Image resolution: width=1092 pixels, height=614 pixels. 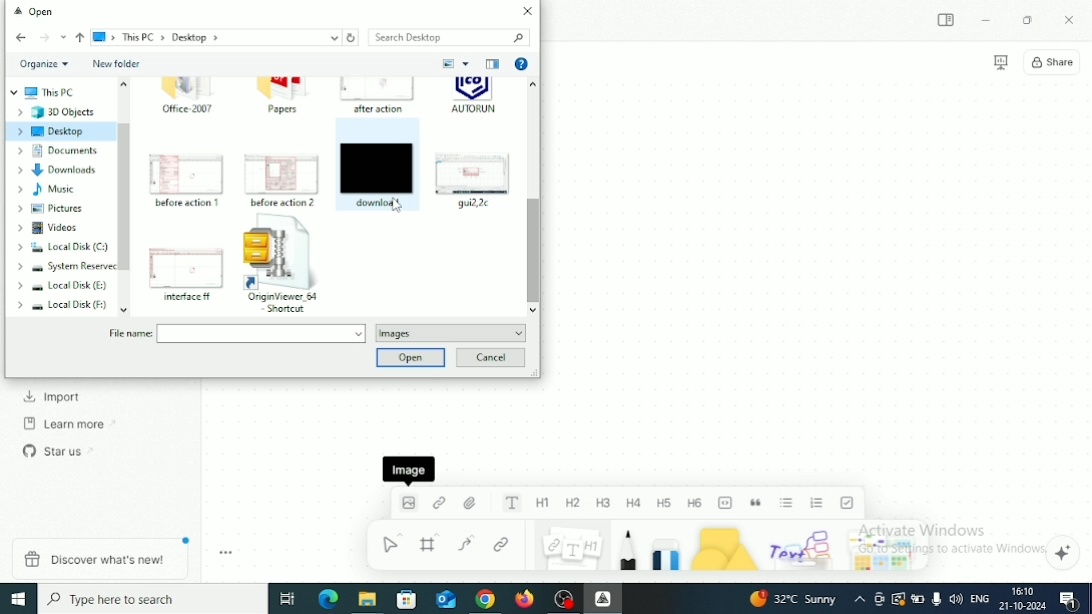 What do you see at coordinates (50, 210) in the screenshot?
I see `Pictures` at bounding box center [50, 210].